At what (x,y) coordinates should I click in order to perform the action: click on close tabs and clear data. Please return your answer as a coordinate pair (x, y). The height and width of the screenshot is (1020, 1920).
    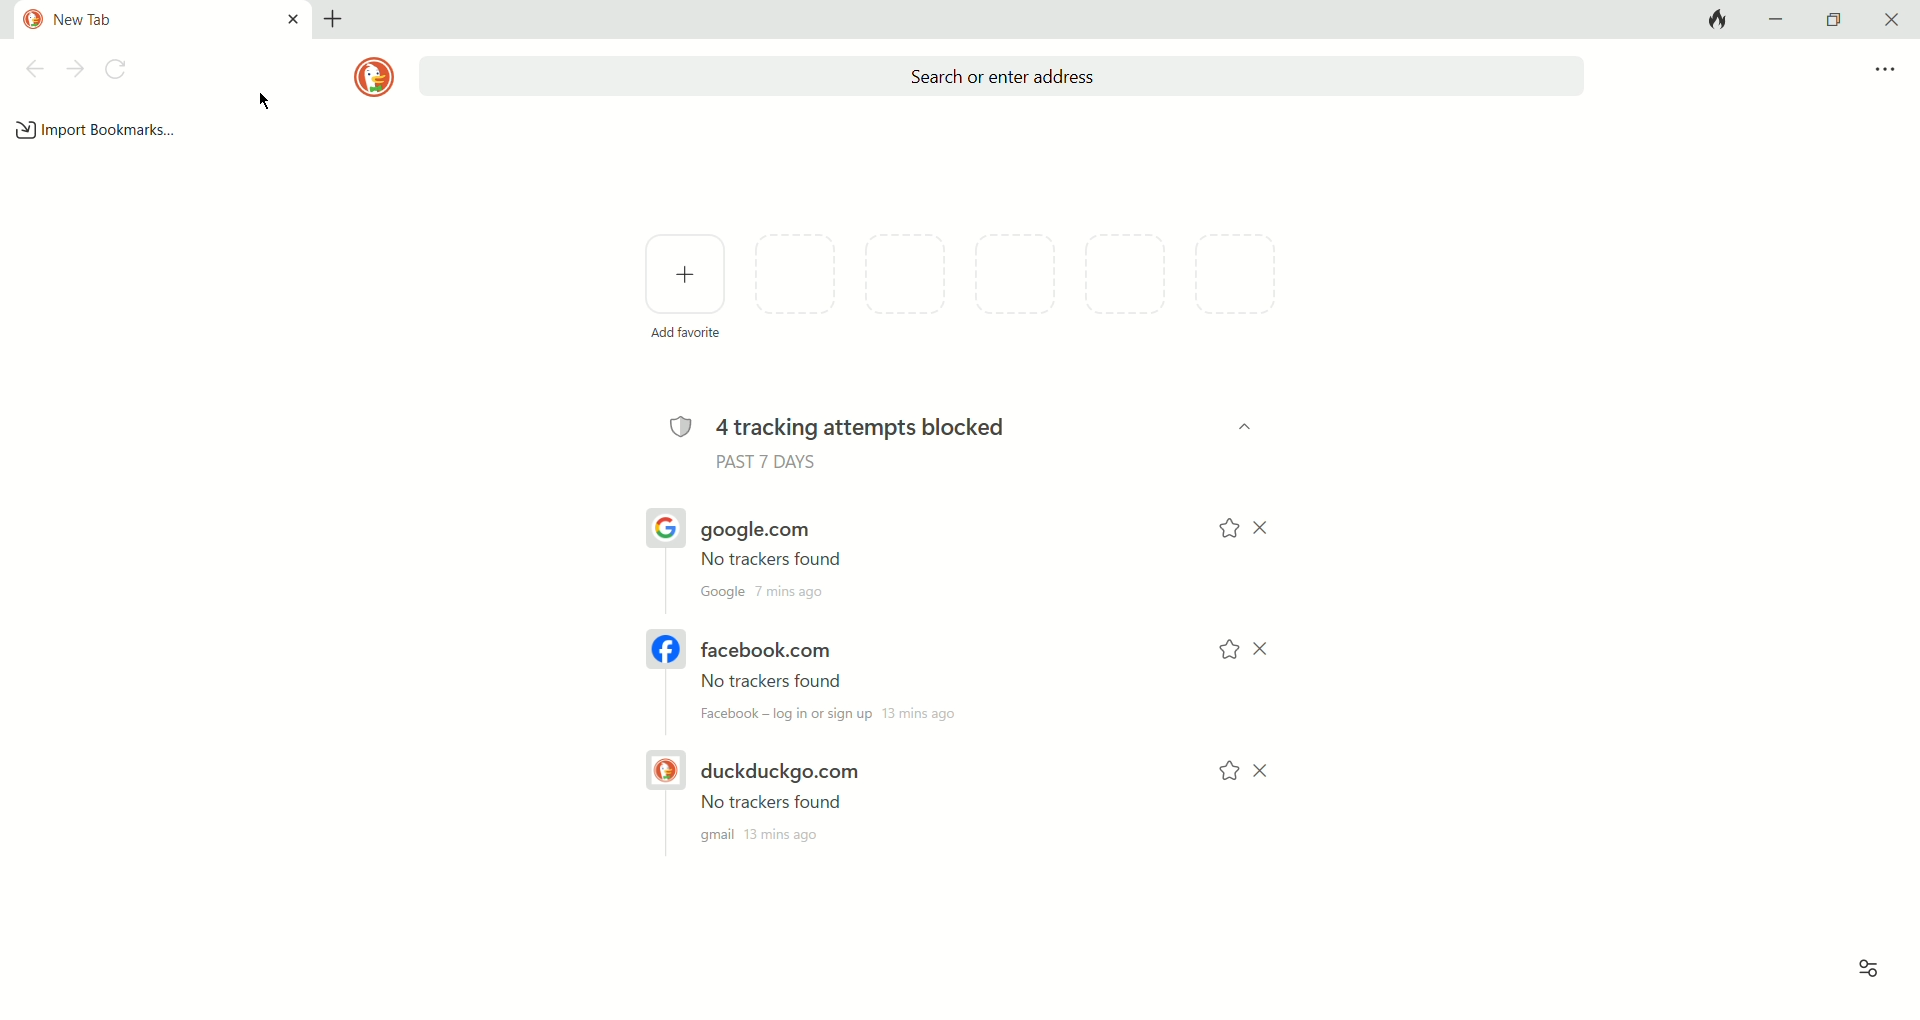
    Looking at the image, I should click on (1718, 20).